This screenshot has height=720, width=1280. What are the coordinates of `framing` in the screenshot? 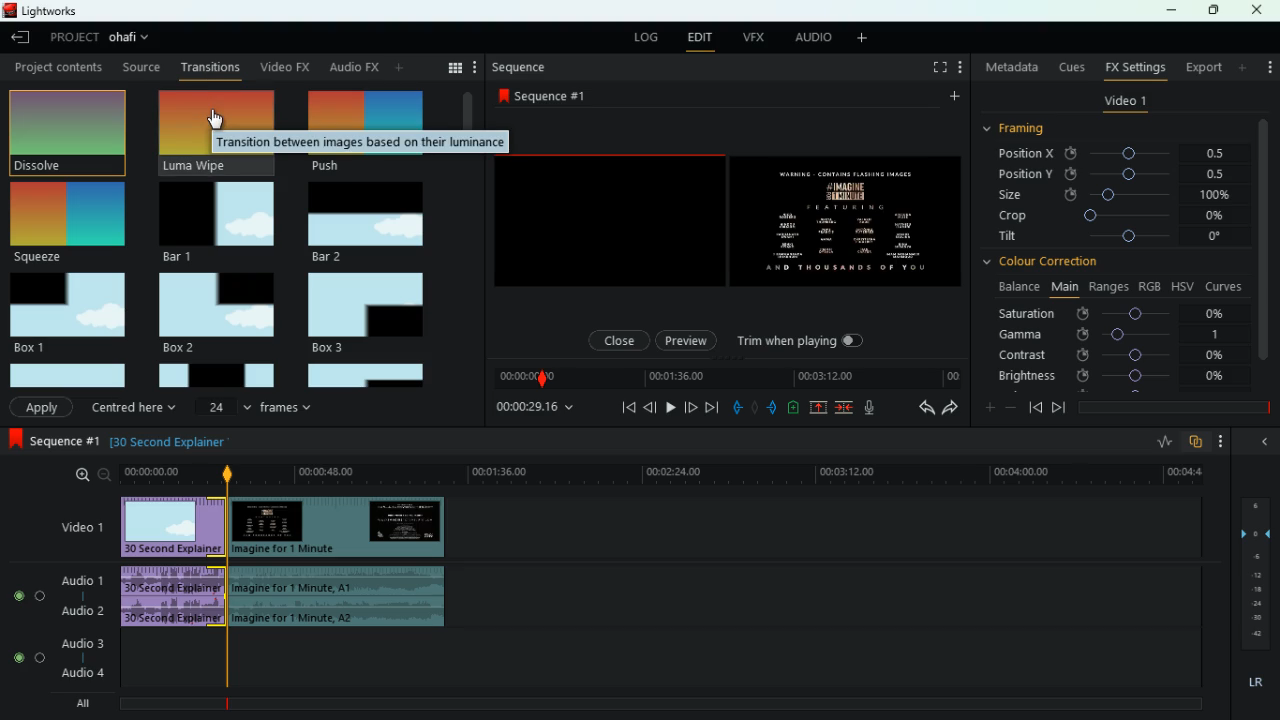 It's located at (1026, 129).